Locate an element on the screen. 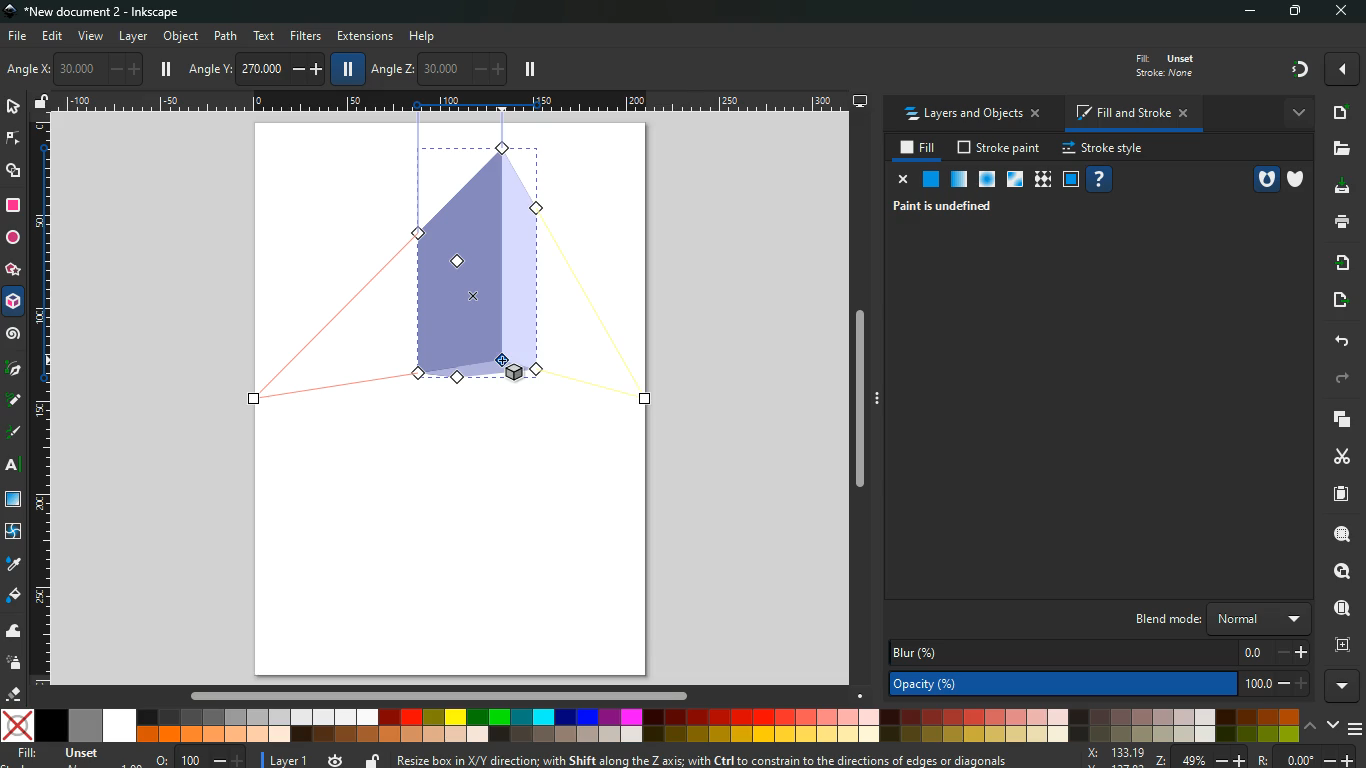 The height and width of the screenshot is (768, 1366). window is located at coordinates (15, 500).